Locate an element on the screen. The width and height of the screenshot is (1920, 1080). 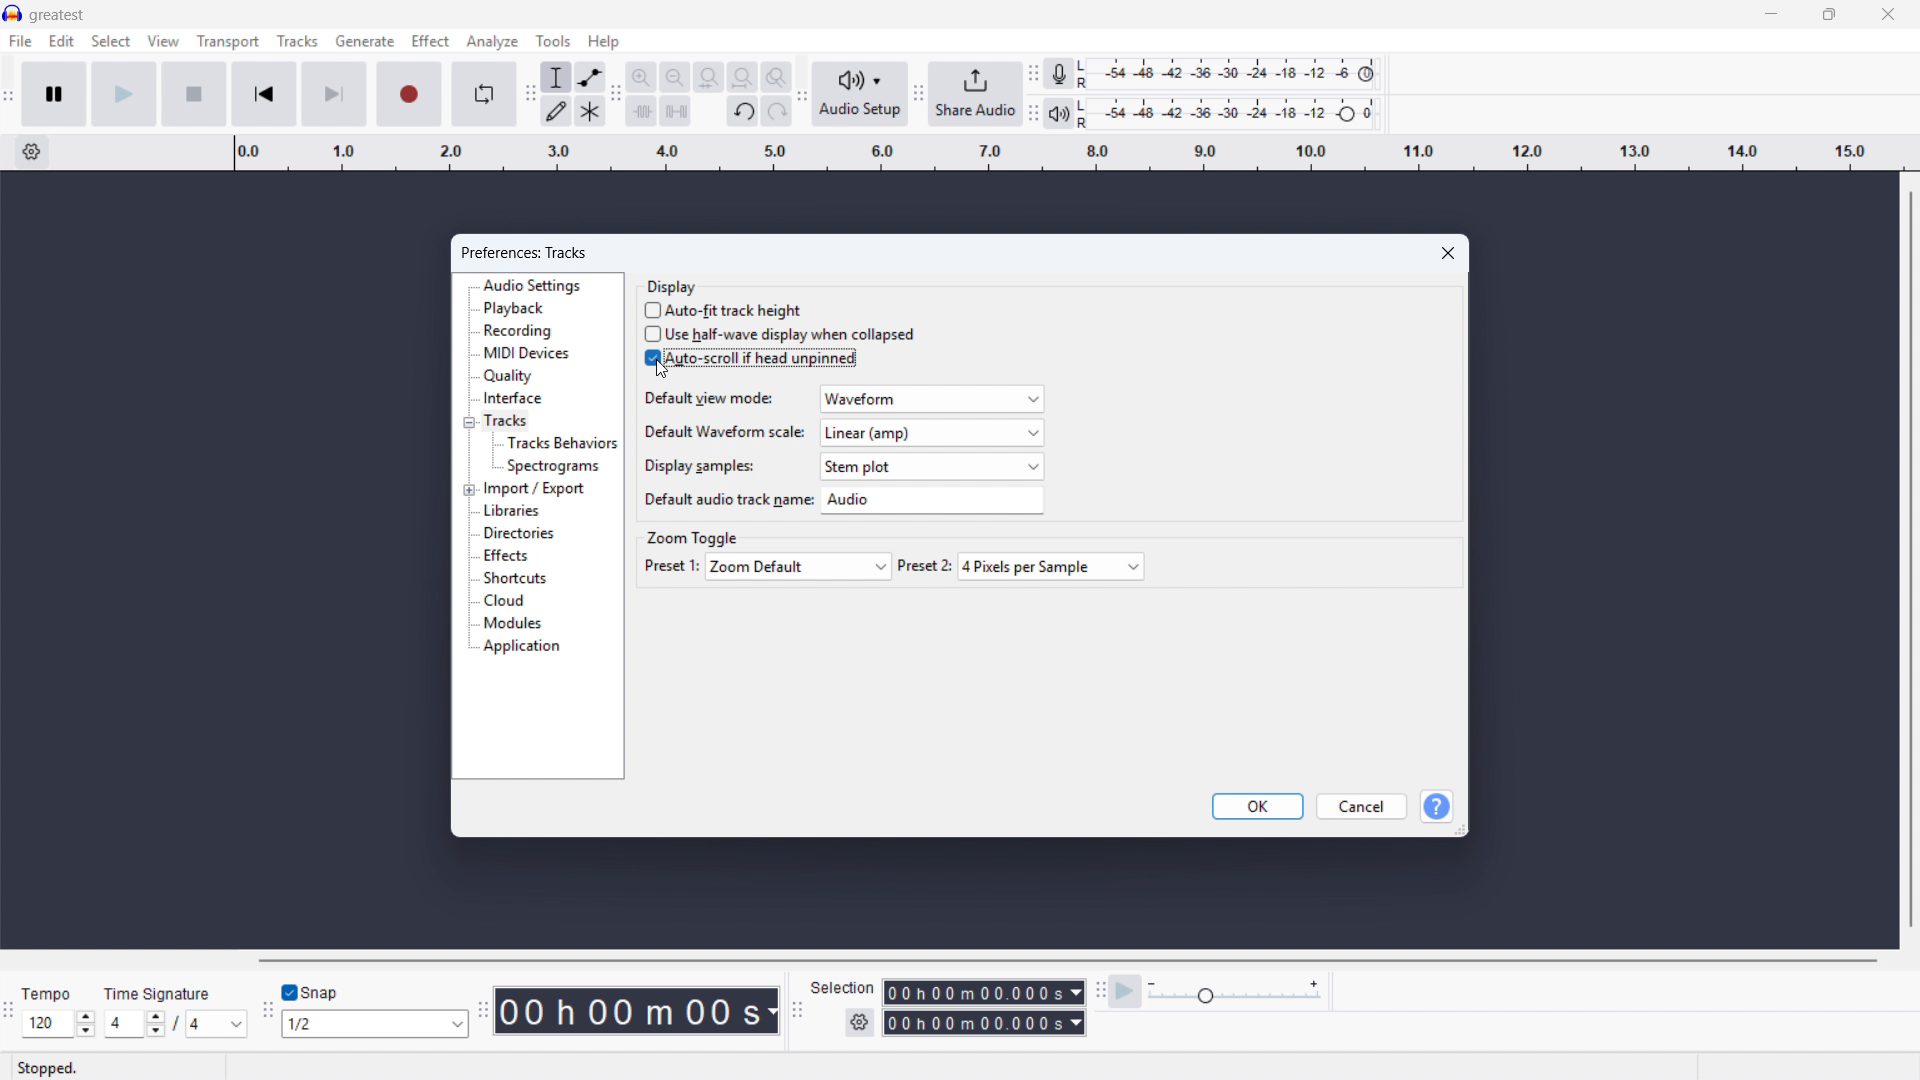
toggle snap is located at coordinates (314, 992).